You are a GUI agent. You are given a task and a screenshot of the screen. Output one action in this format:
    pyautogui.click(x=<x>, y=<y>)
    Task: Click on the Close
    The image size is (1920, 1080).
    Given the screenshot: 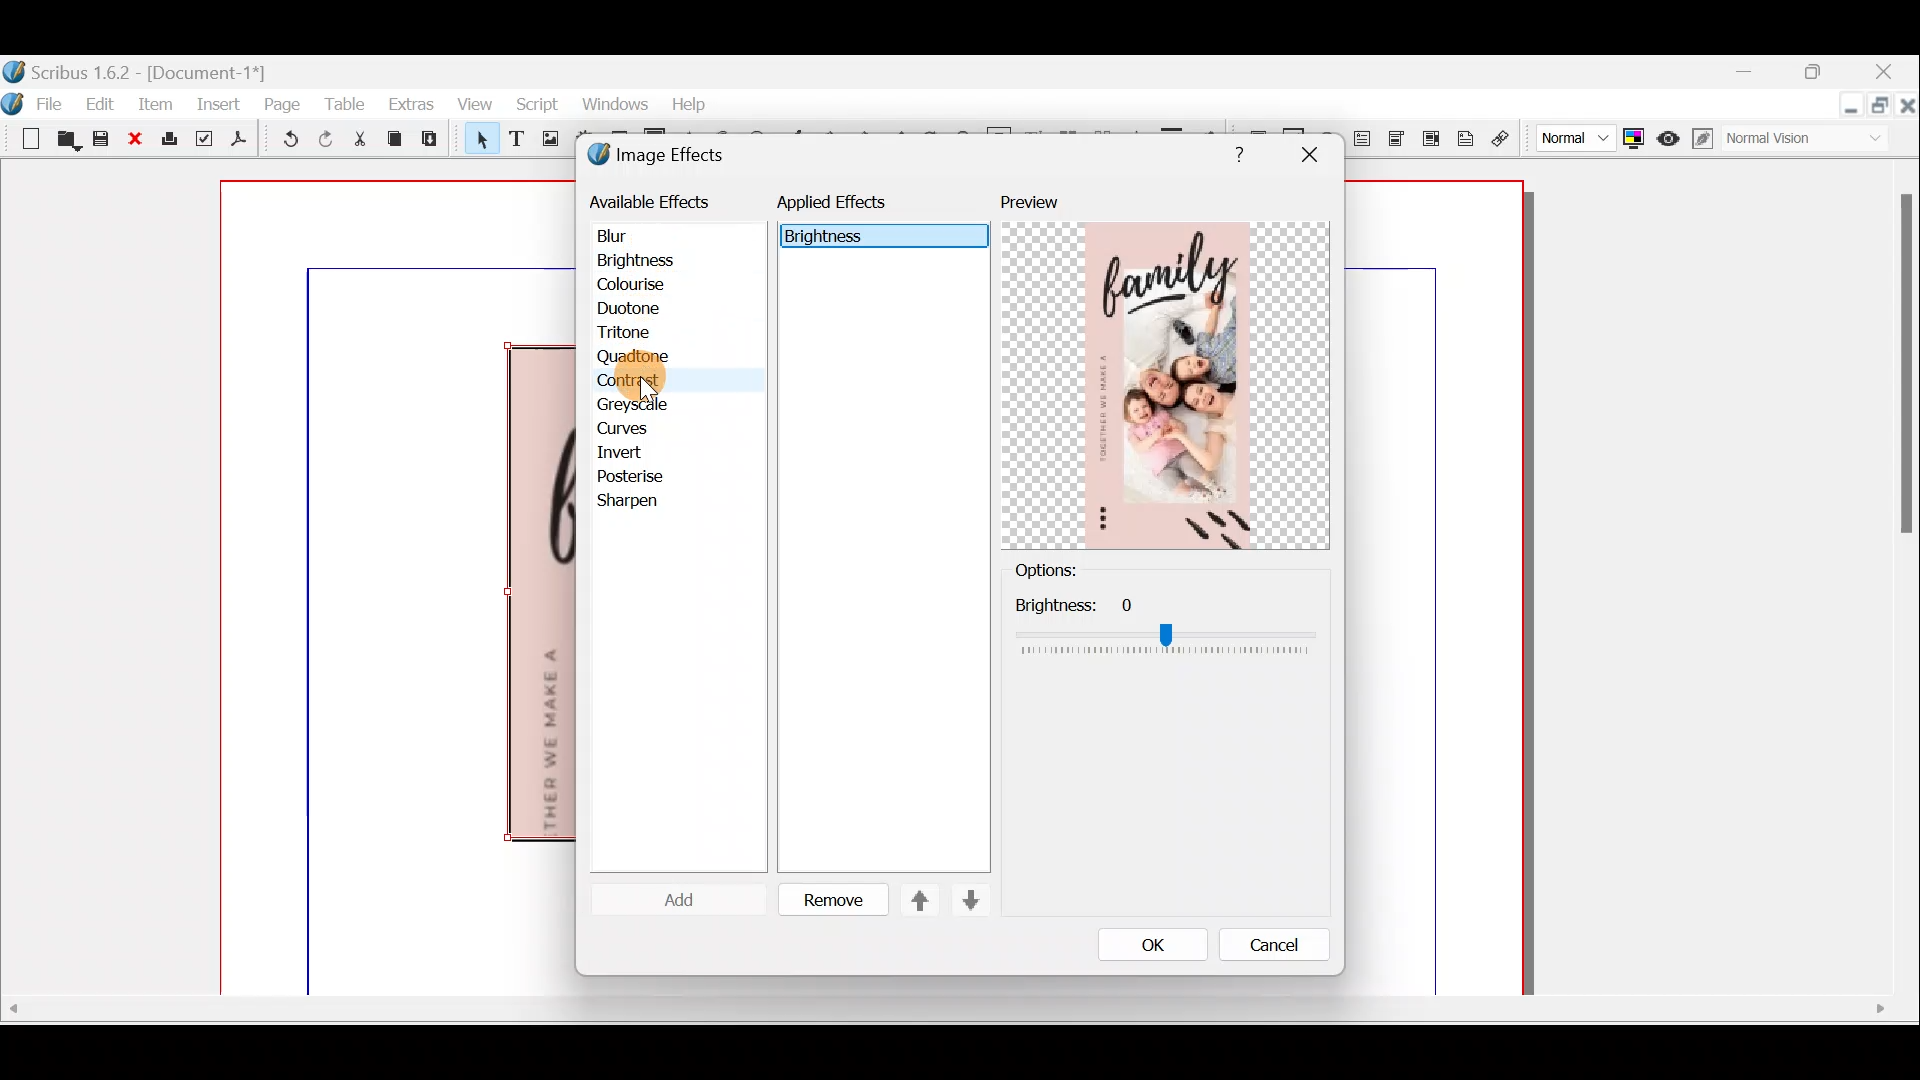 What is the action you would take?
    pyautogui.click(x=1886, y=74)
    